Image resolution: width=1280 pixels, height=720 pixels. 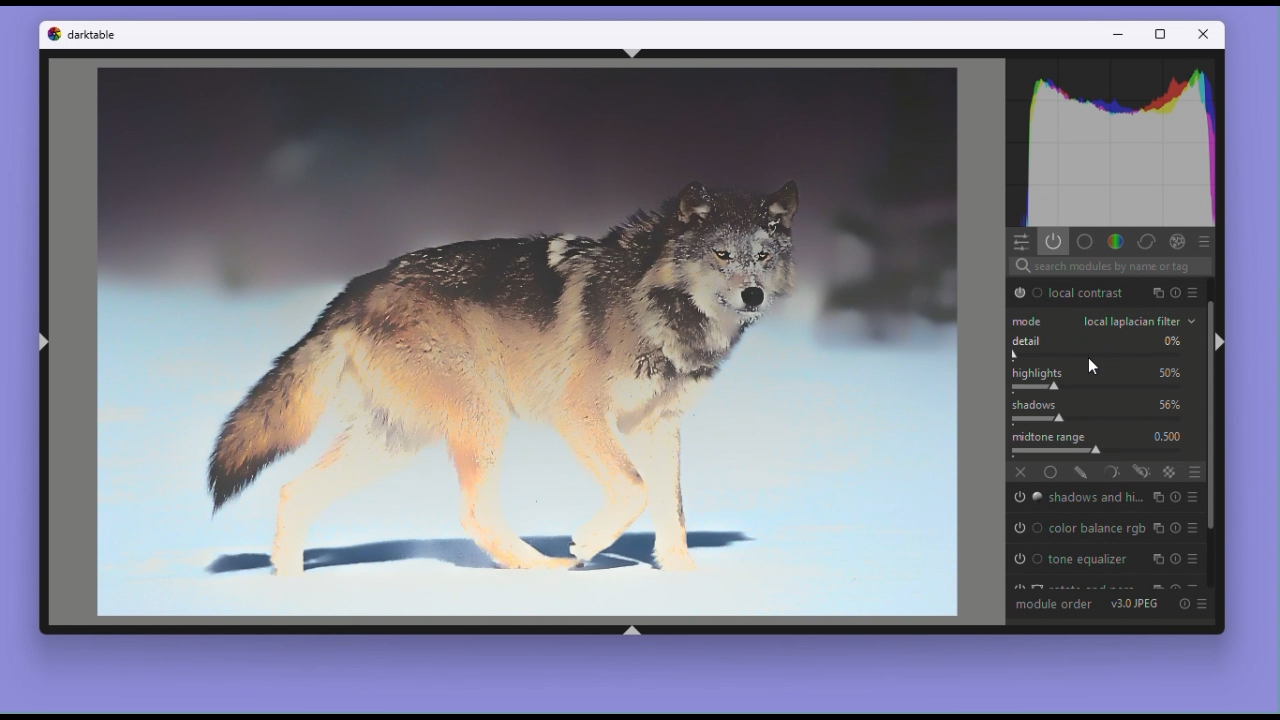 I want to click on Local contrast, so click(x=1089, y=292).